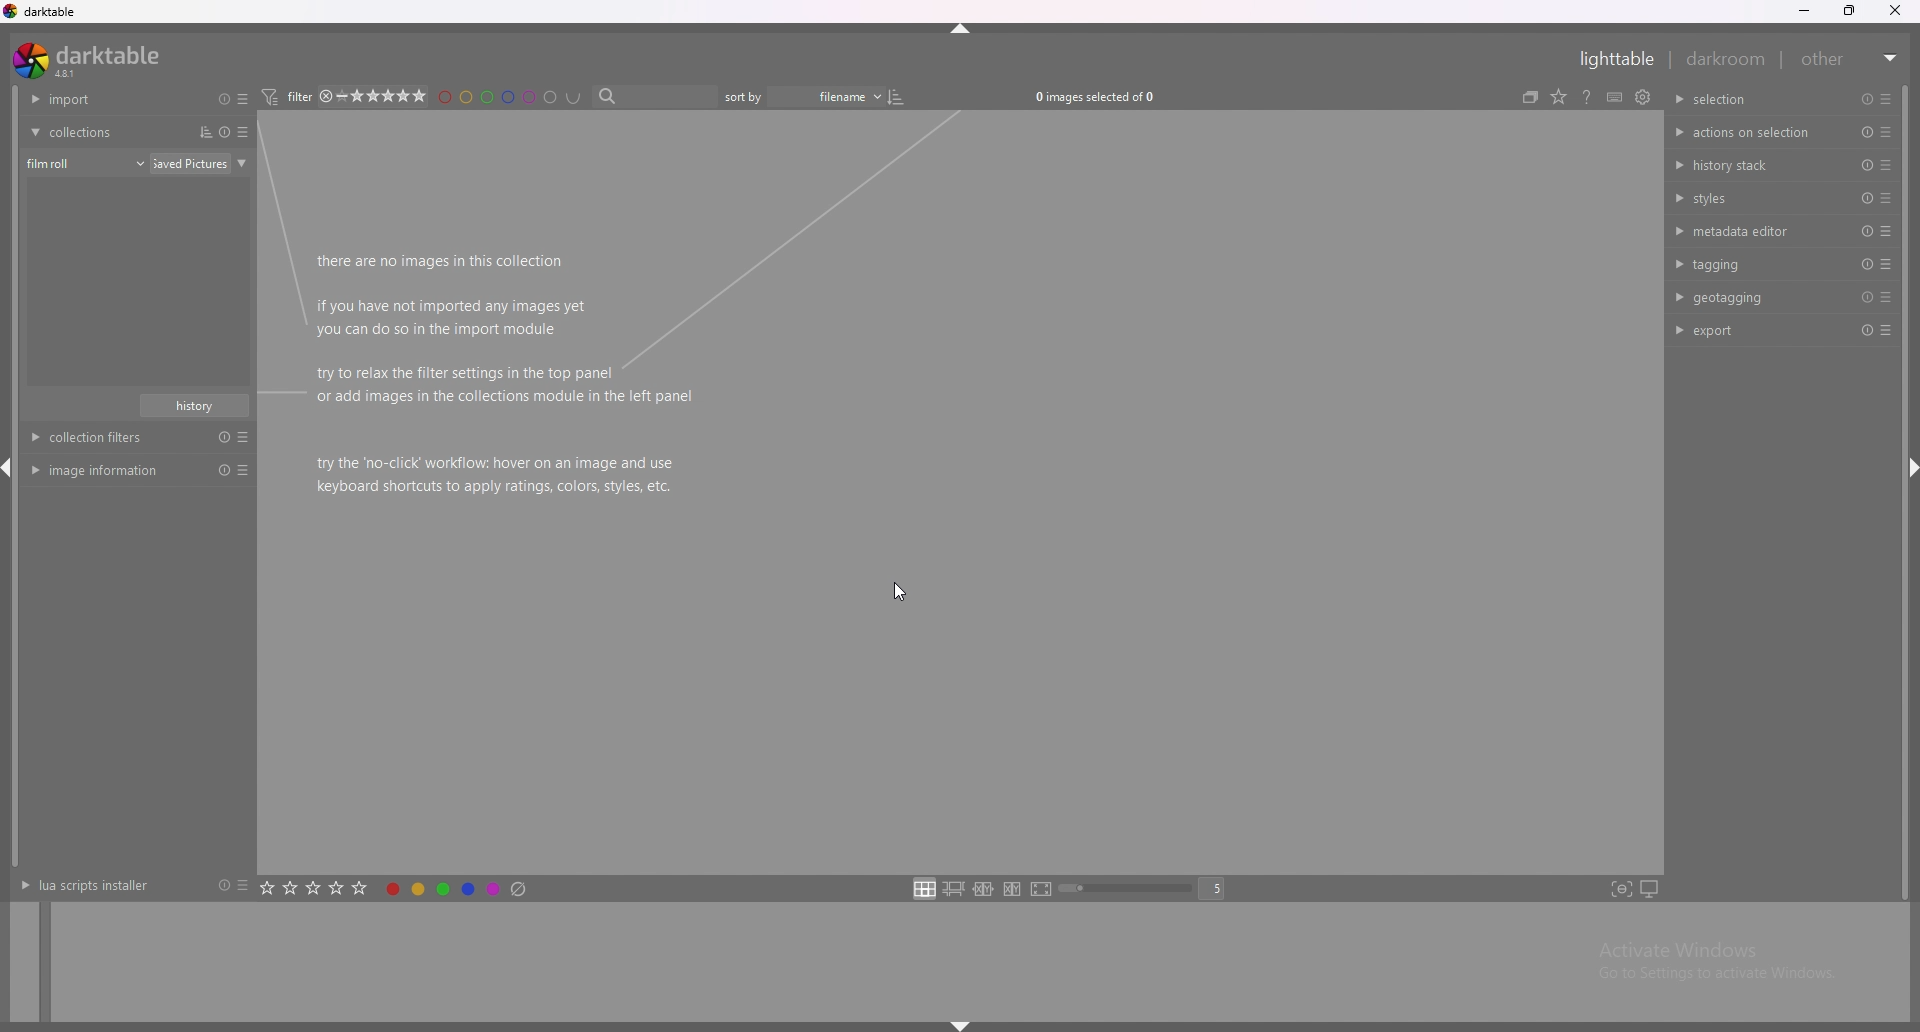  Describe the element at coordinates (1864, 264) in the screenshot. I see `reset` at that location.